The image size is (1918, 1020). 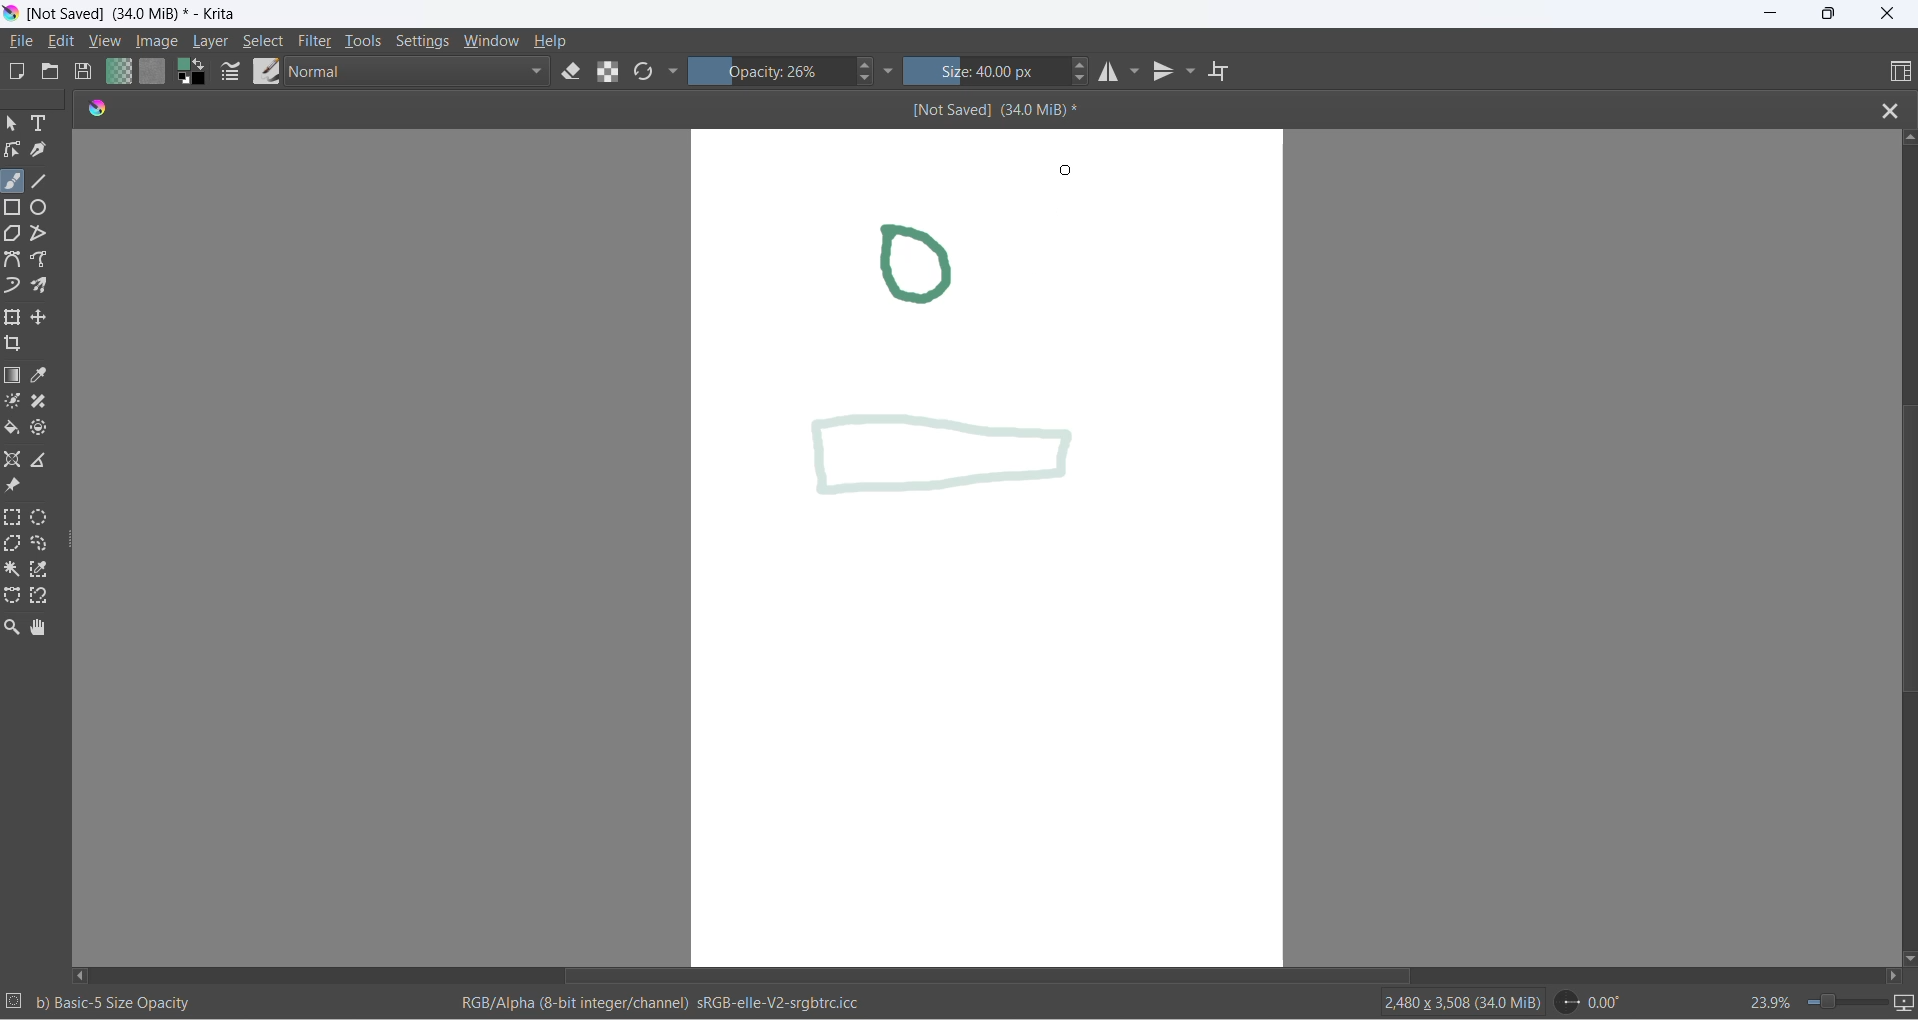 I want to click on similar color selection tool, so click(x=46, y=570).